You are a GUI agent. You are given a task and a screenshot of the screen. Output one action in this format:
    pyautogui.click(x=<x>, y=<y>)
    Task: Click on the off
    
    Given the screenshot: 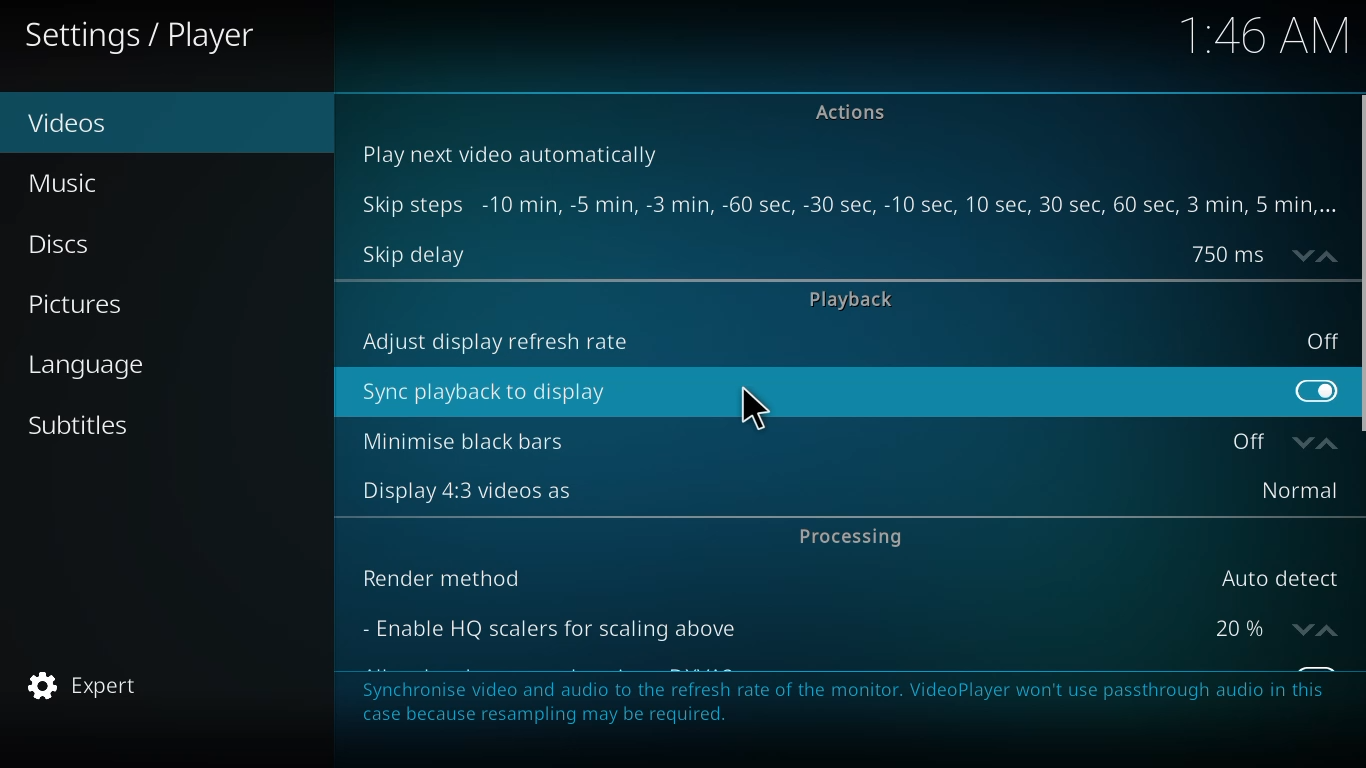 What is the action you would take?
    pyautogui.click(x=1283, y=438)
    